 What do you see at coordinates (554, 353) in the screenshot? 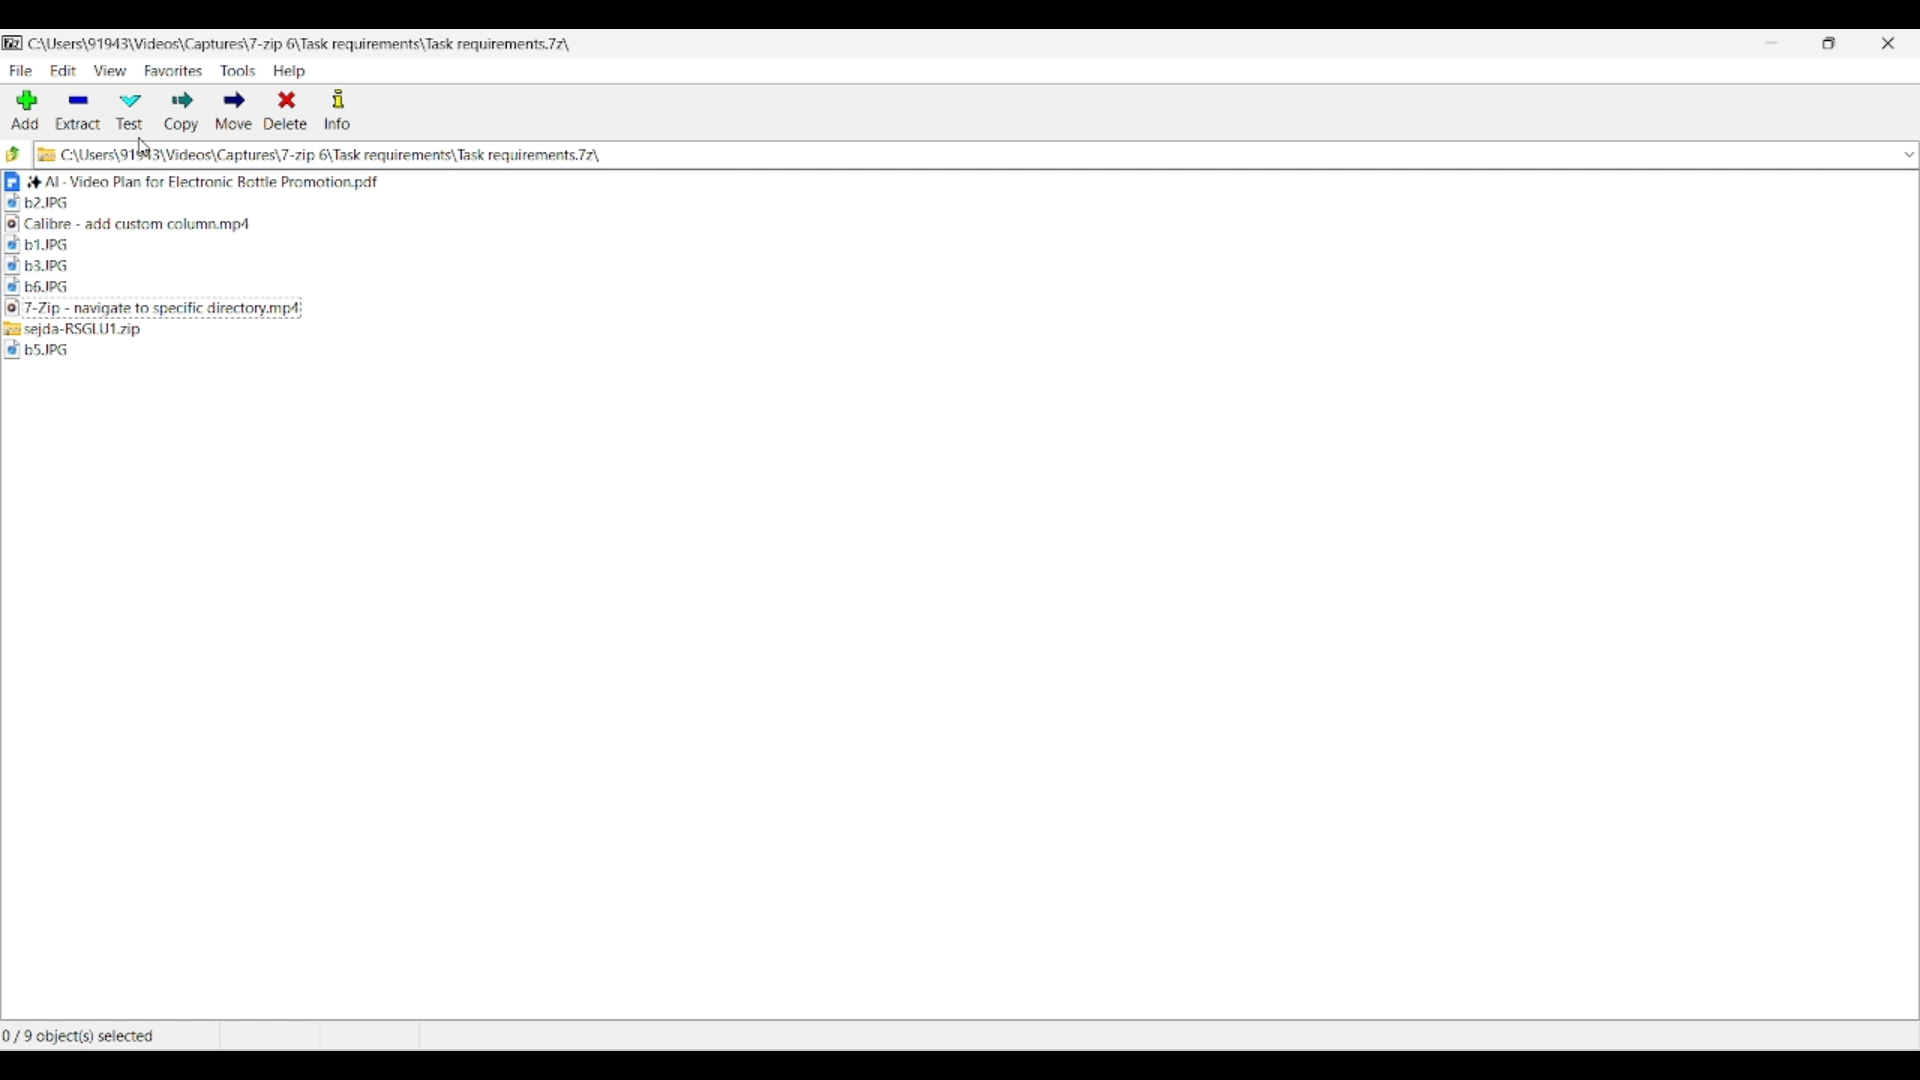
I see `file 9 and type` at bounding box center [554, 353].